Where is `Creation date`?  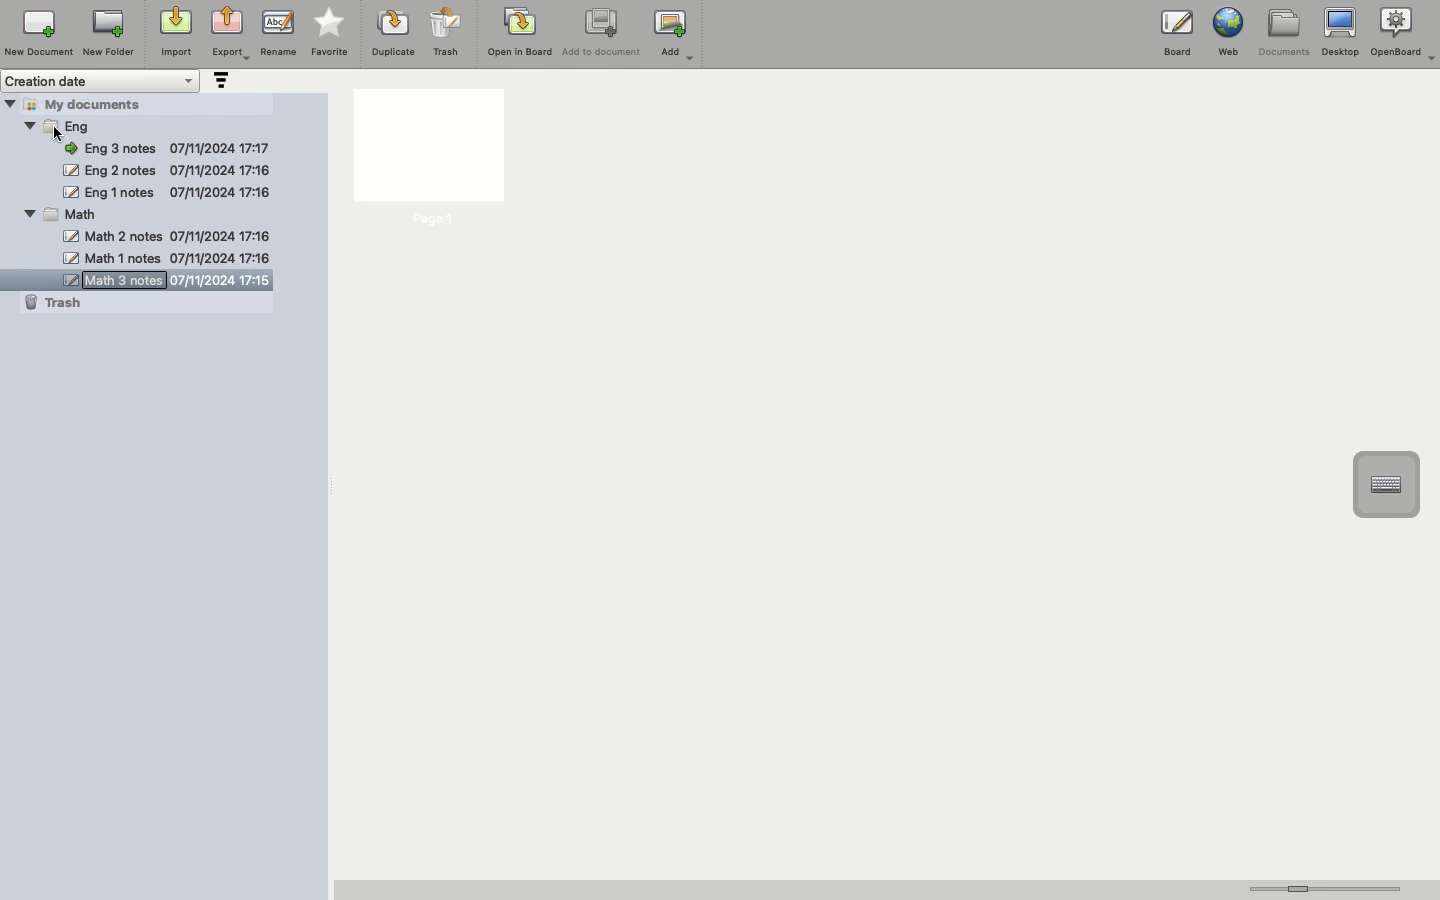 Creation date is located at coordinates (102, 81).